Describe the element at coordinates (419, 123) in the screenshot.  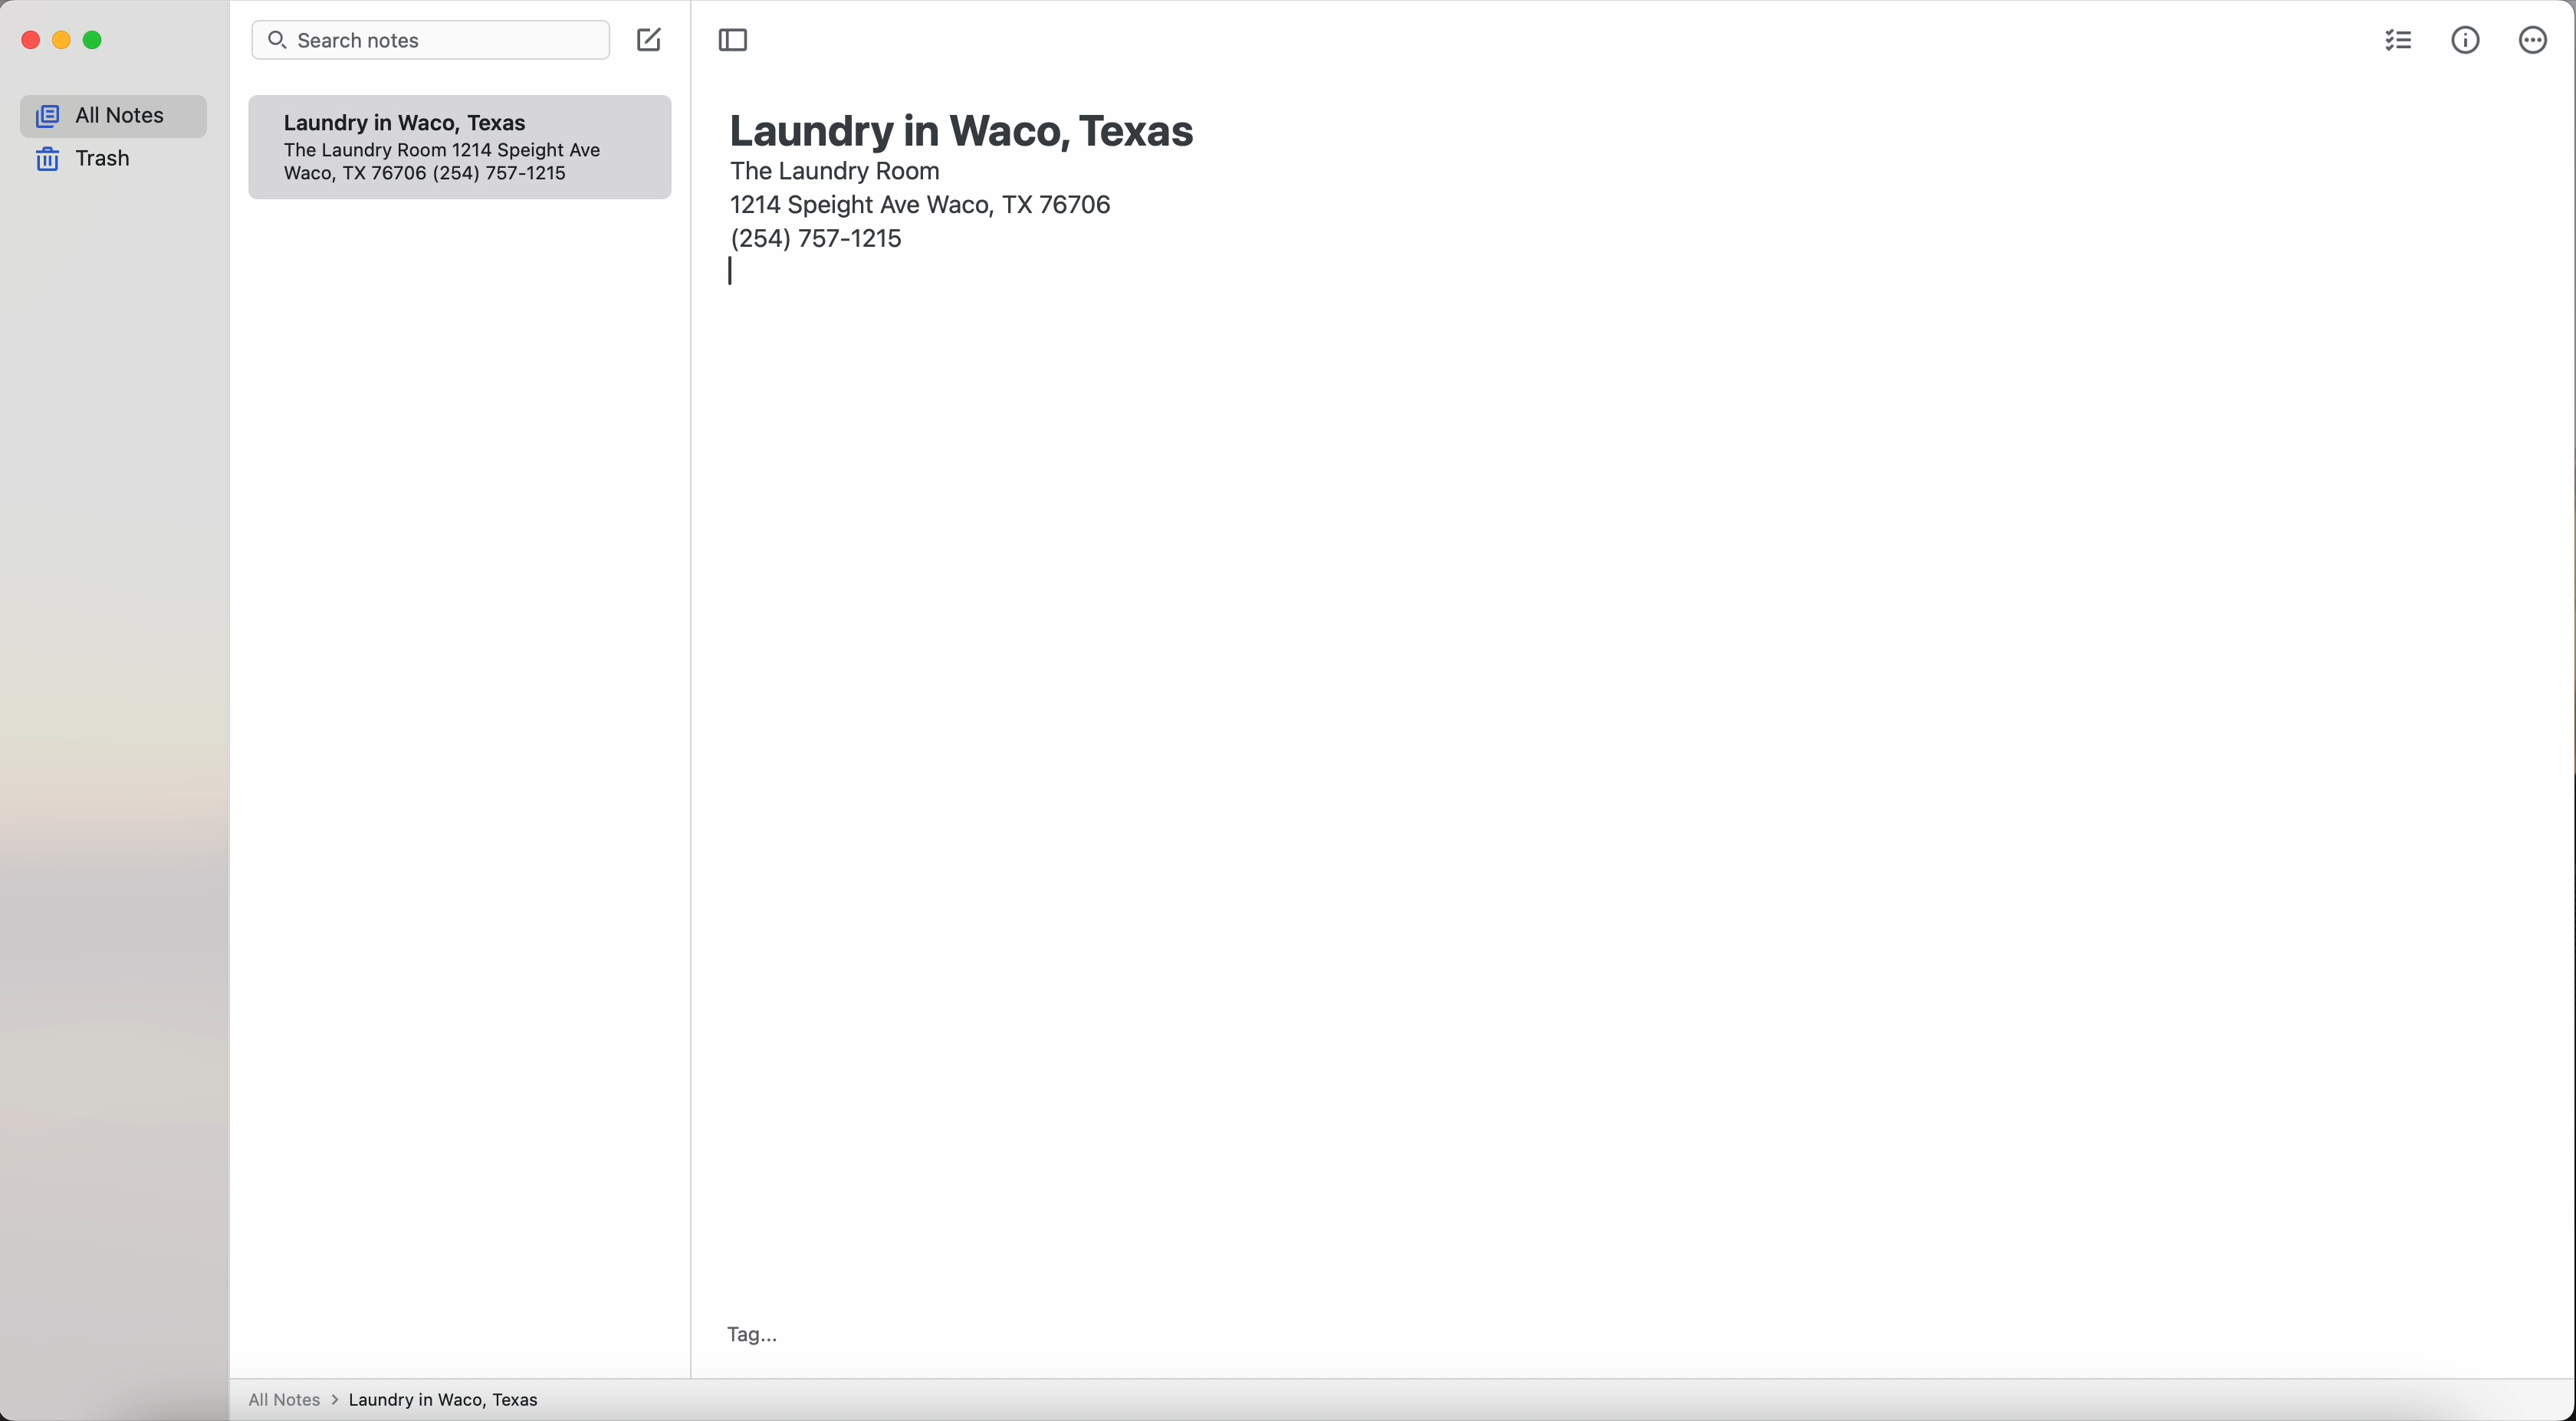
I see `Laundry in Waco, Texas` at that location.